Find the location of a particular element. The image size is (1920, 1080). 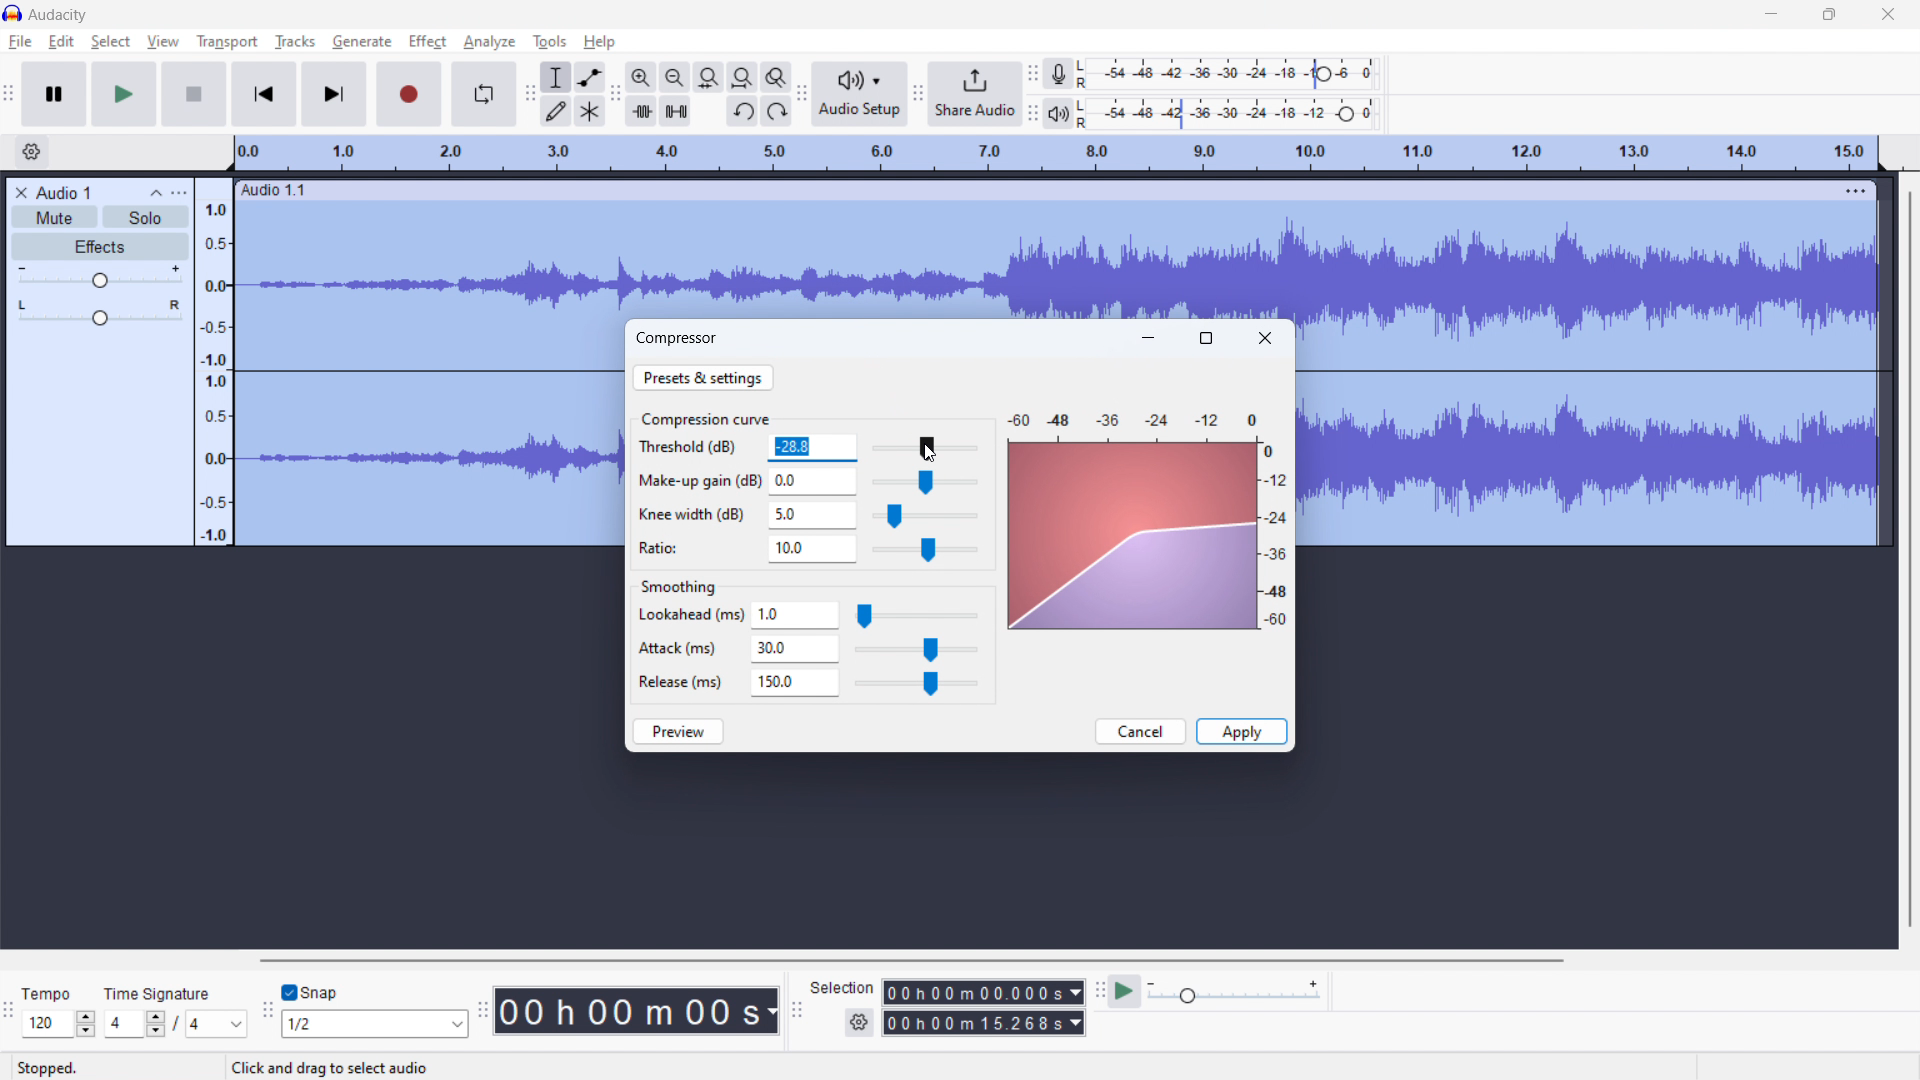

threshold slider is located at coordinates (924, 447).